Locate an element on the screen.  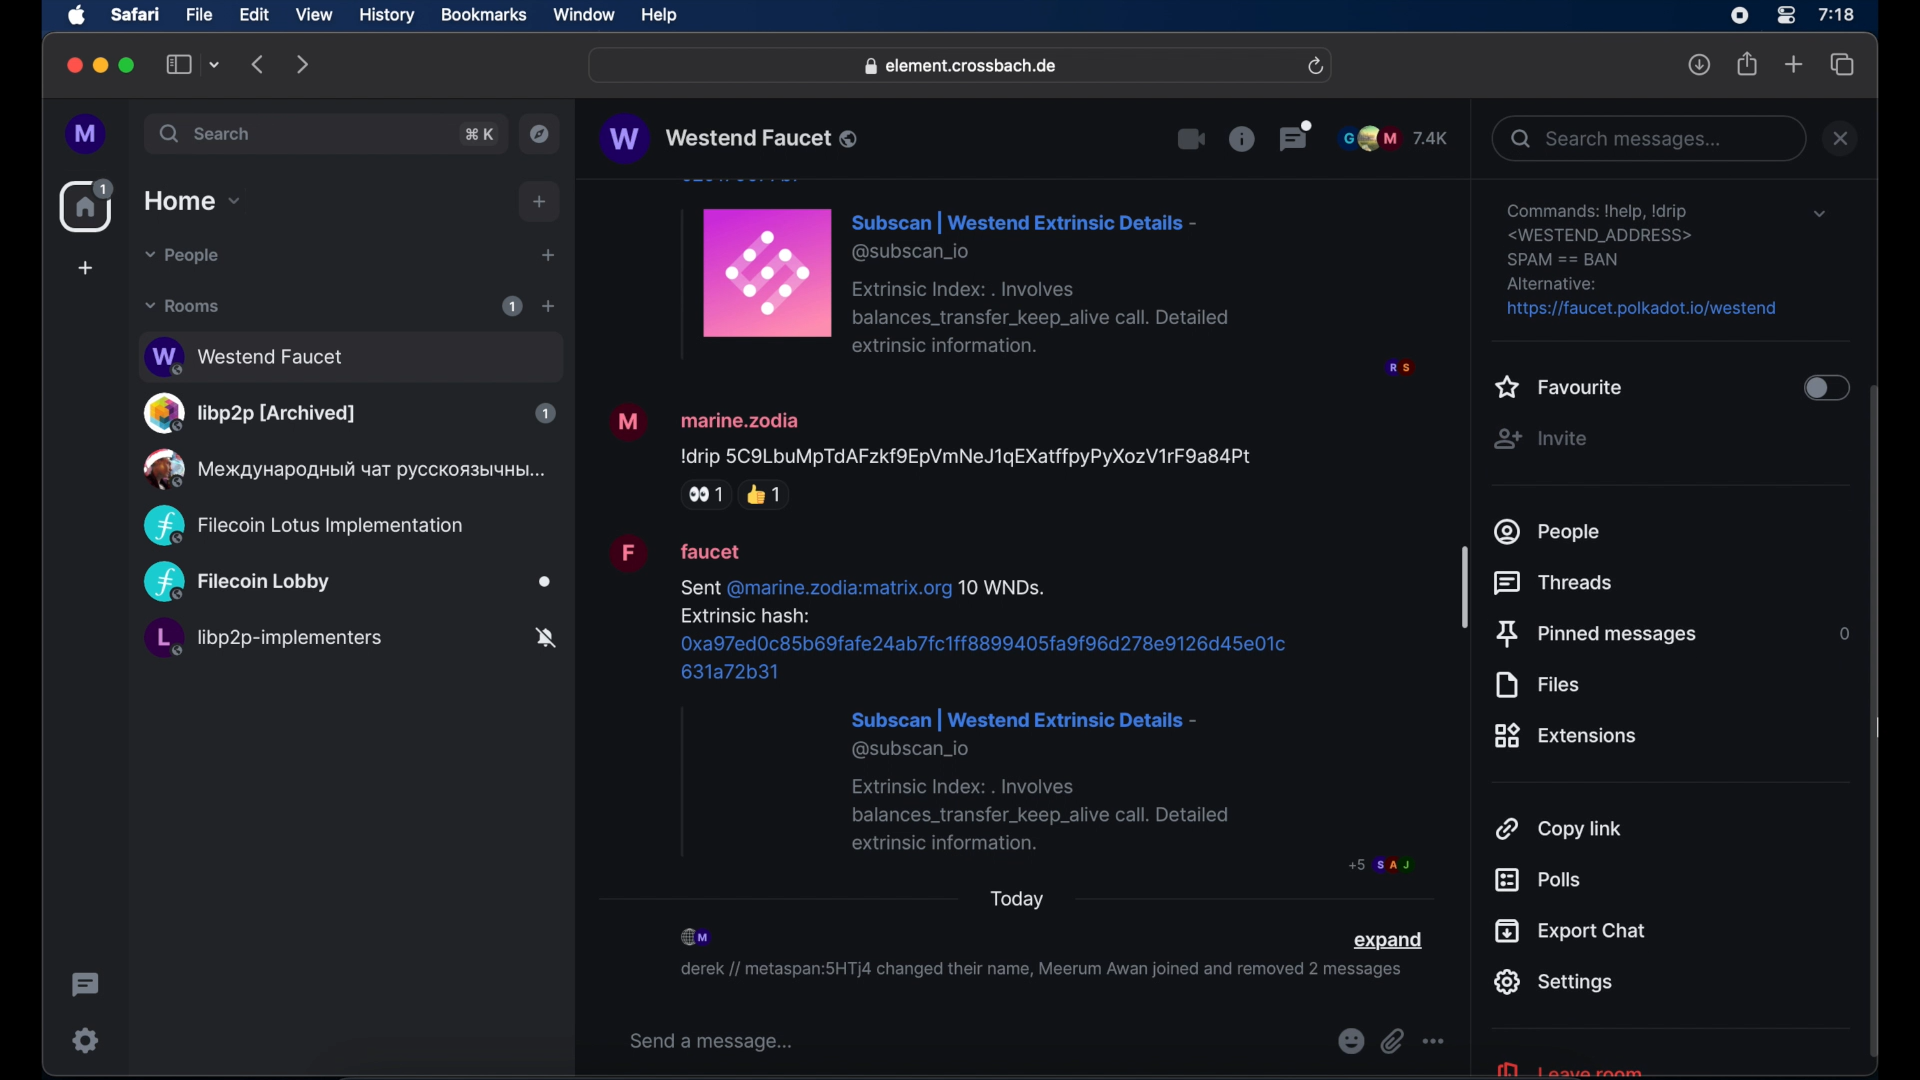
0 is located at coordinates (1841, 633).